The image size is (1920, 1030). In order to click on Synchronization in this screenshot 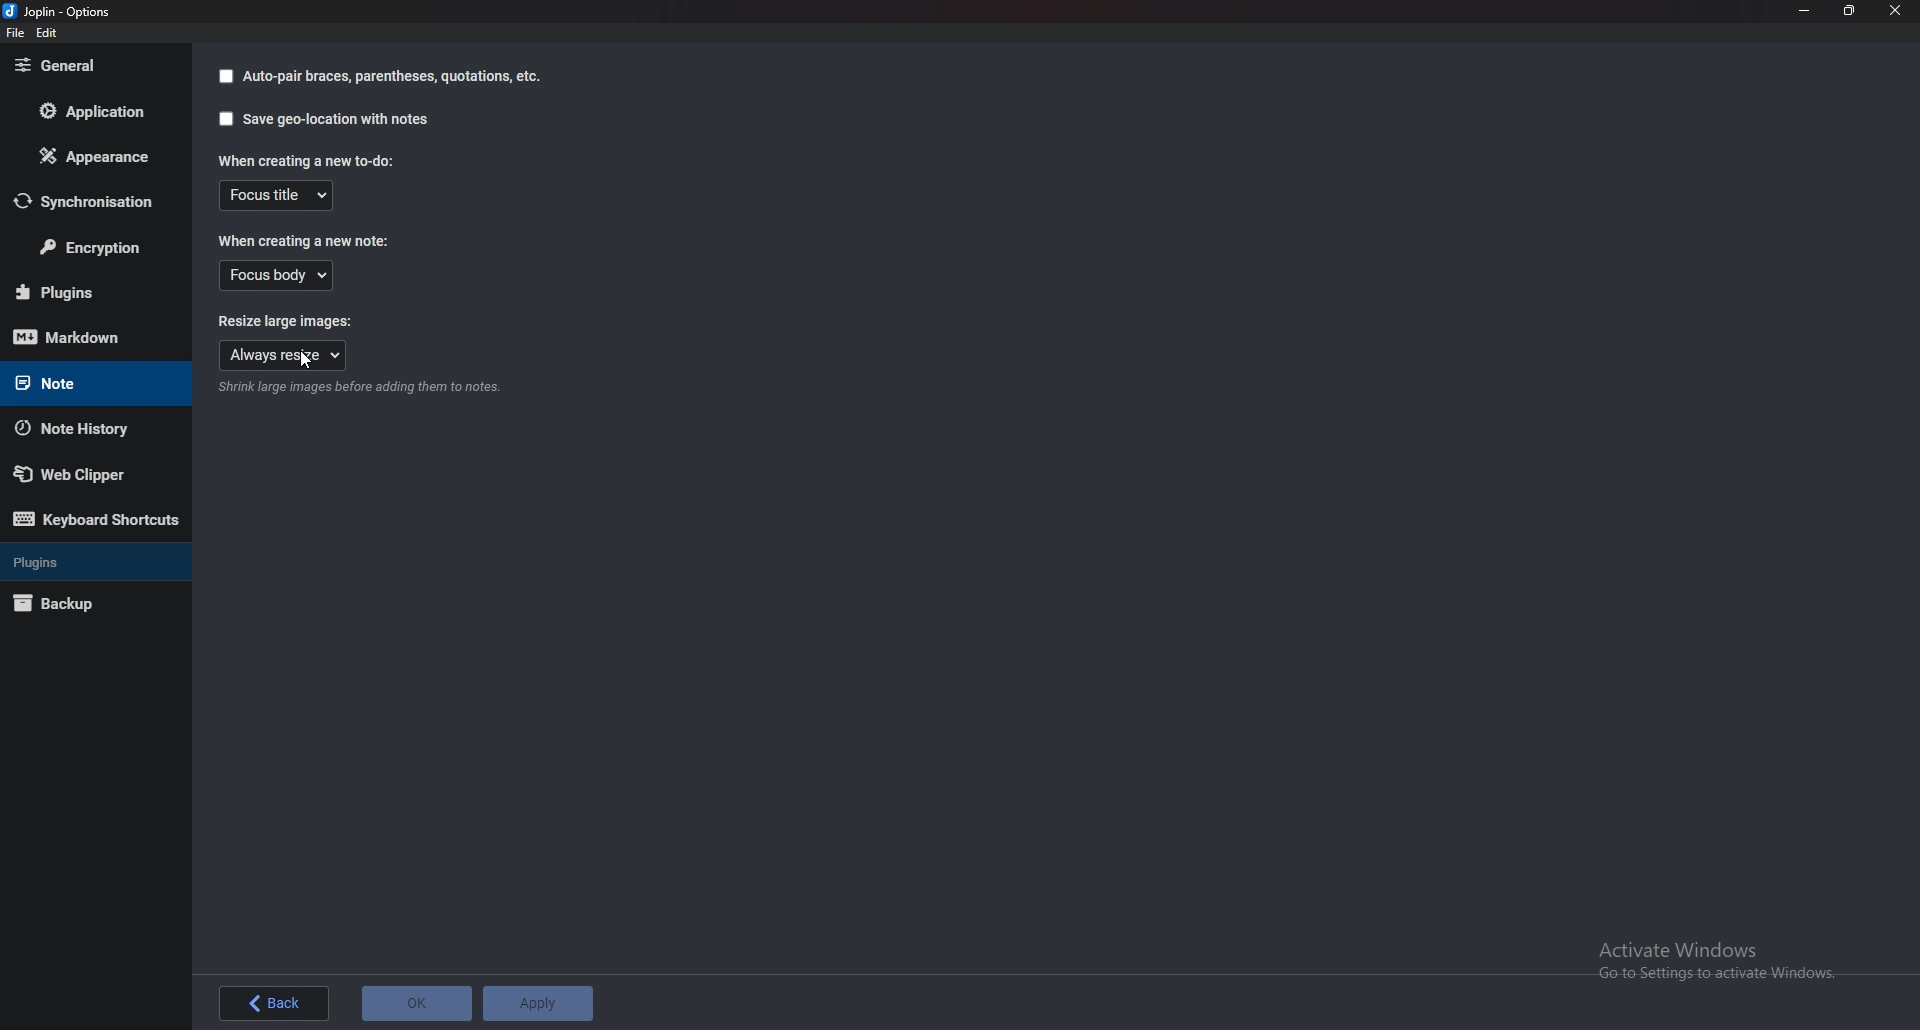, I will do `click(93, 201)`.